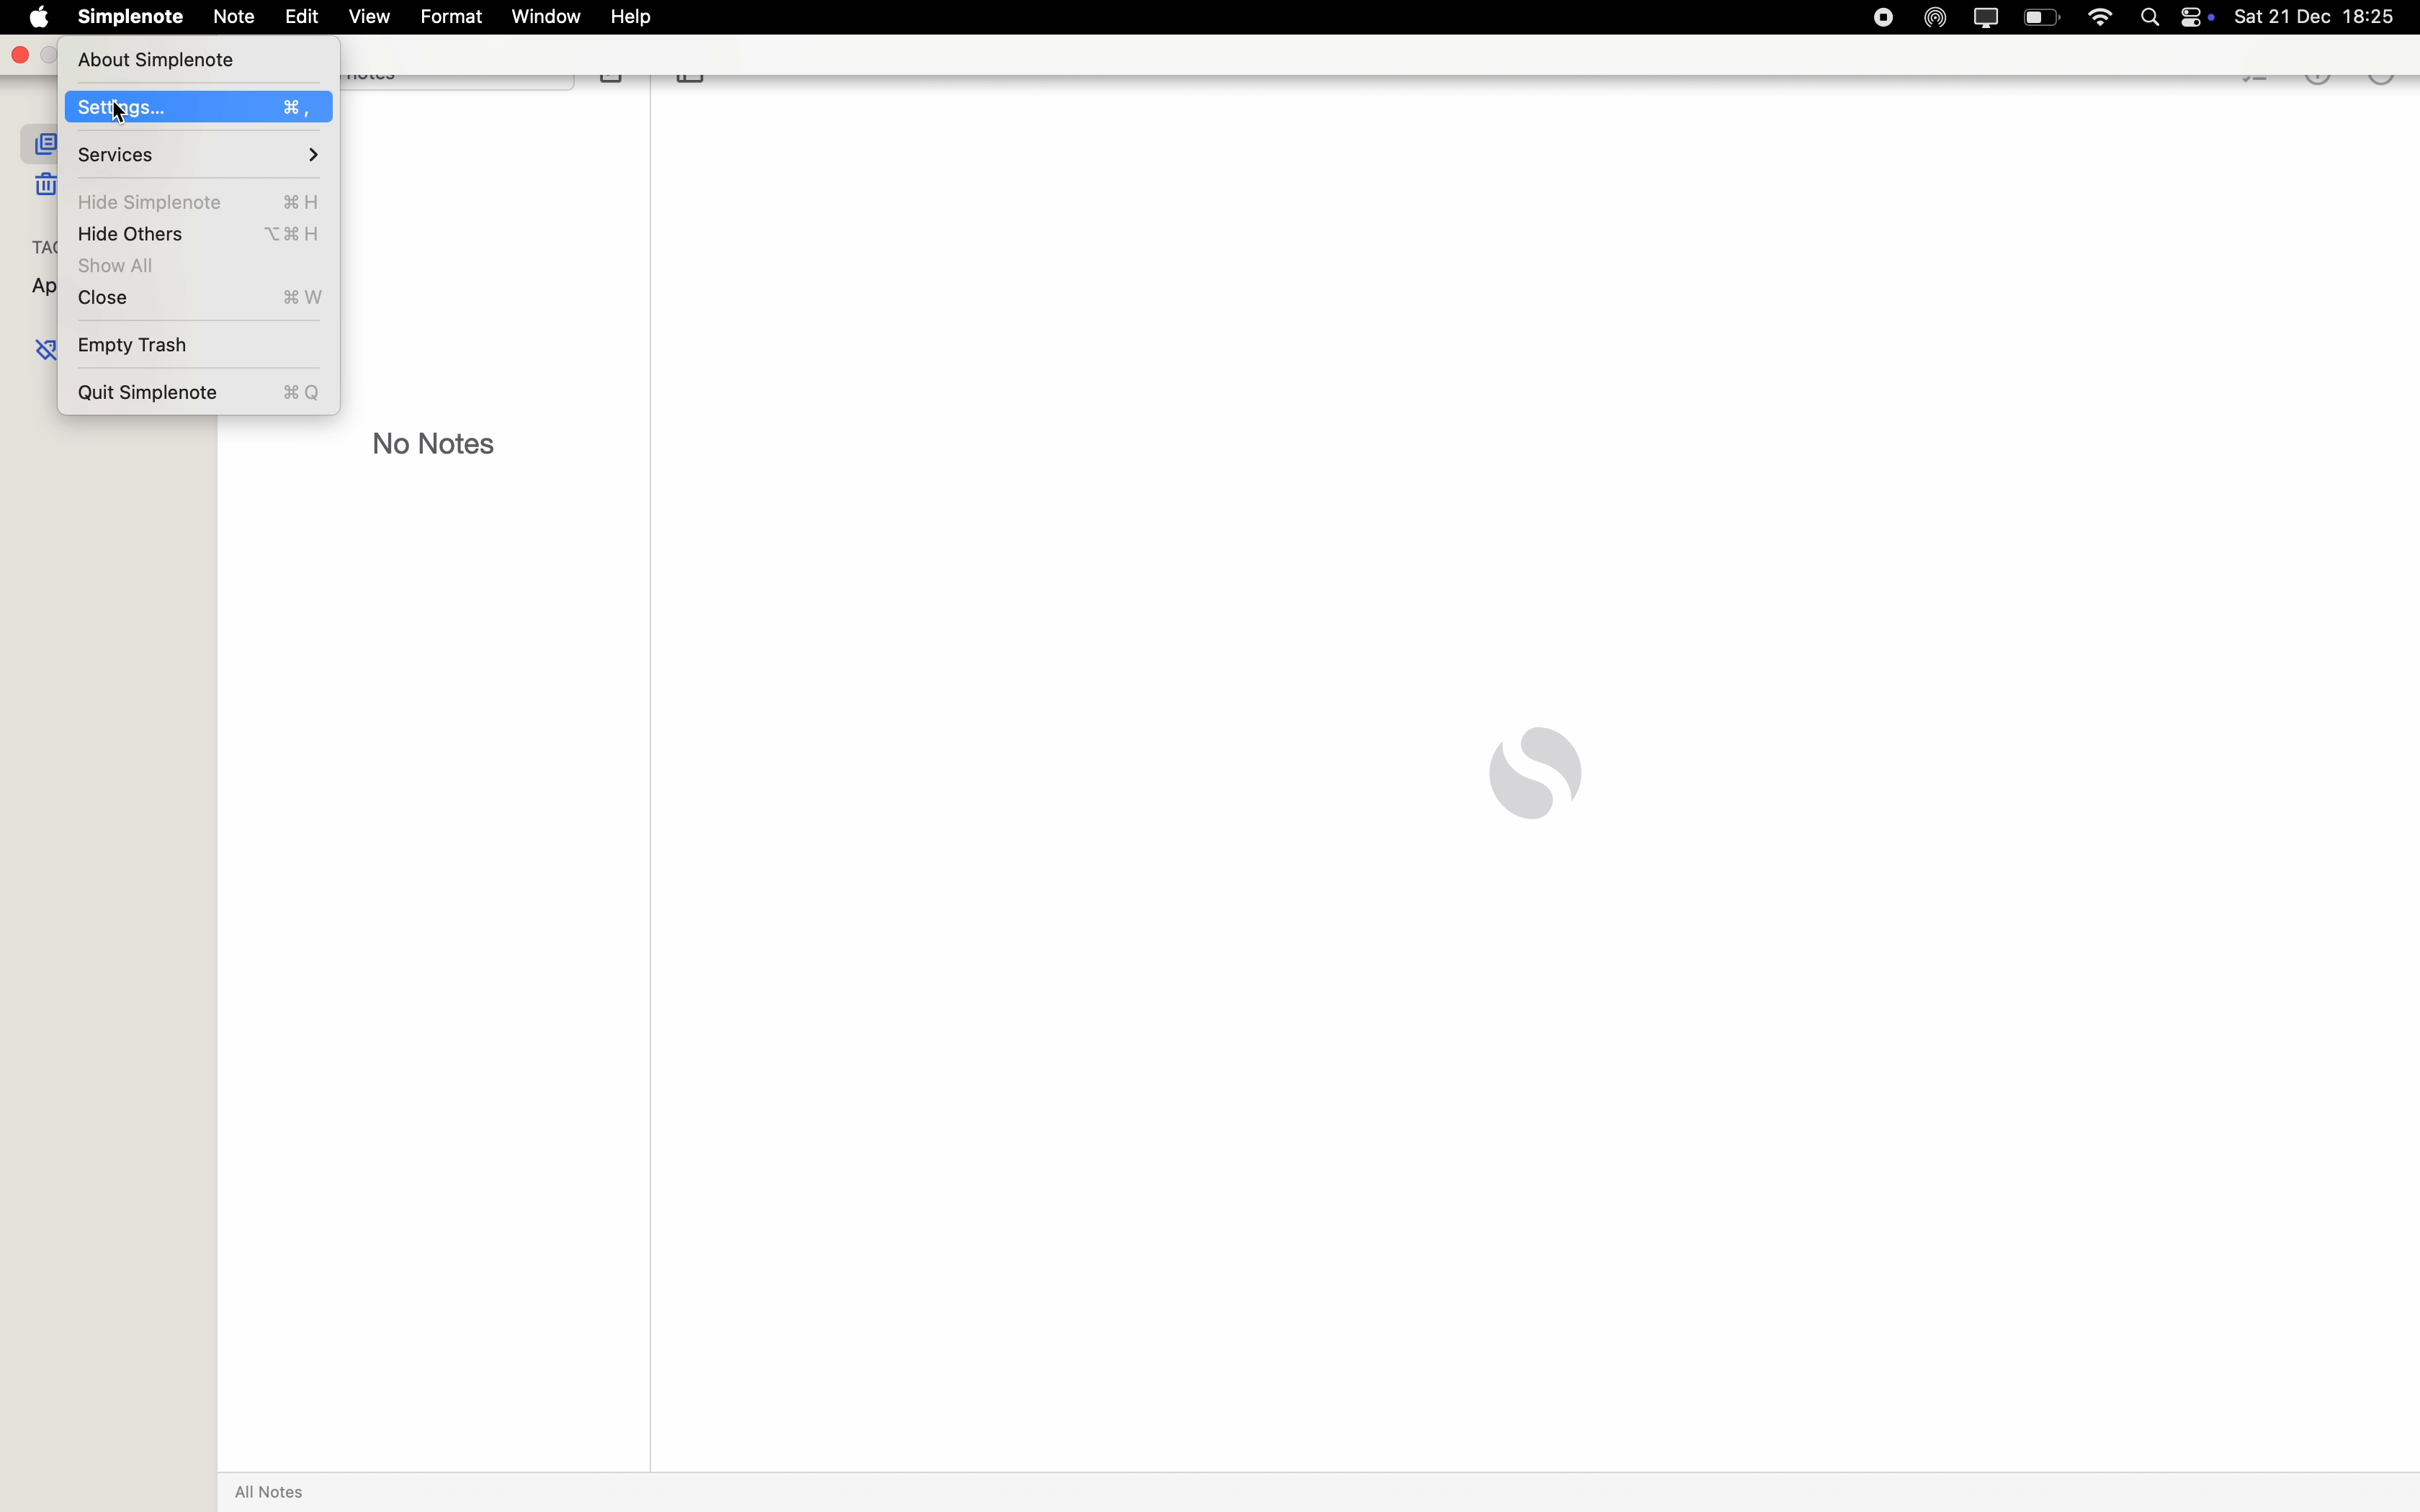 The height and width of the screenshot is (1512, 2420). Describe the element at coordinates (203, 199) in the screenshot. I see `hide Simplenote` at that location.